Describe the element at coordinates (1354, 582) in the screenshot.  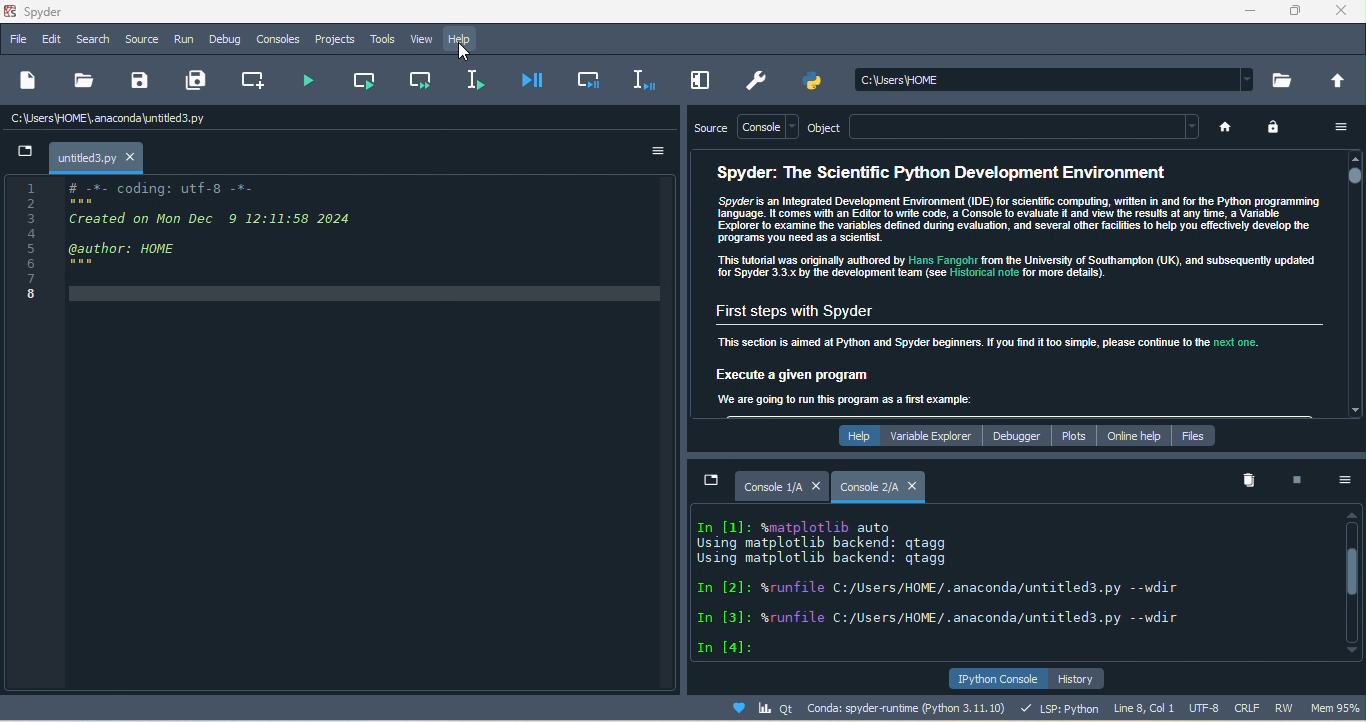
I see `vertical scroll bar` at that location.